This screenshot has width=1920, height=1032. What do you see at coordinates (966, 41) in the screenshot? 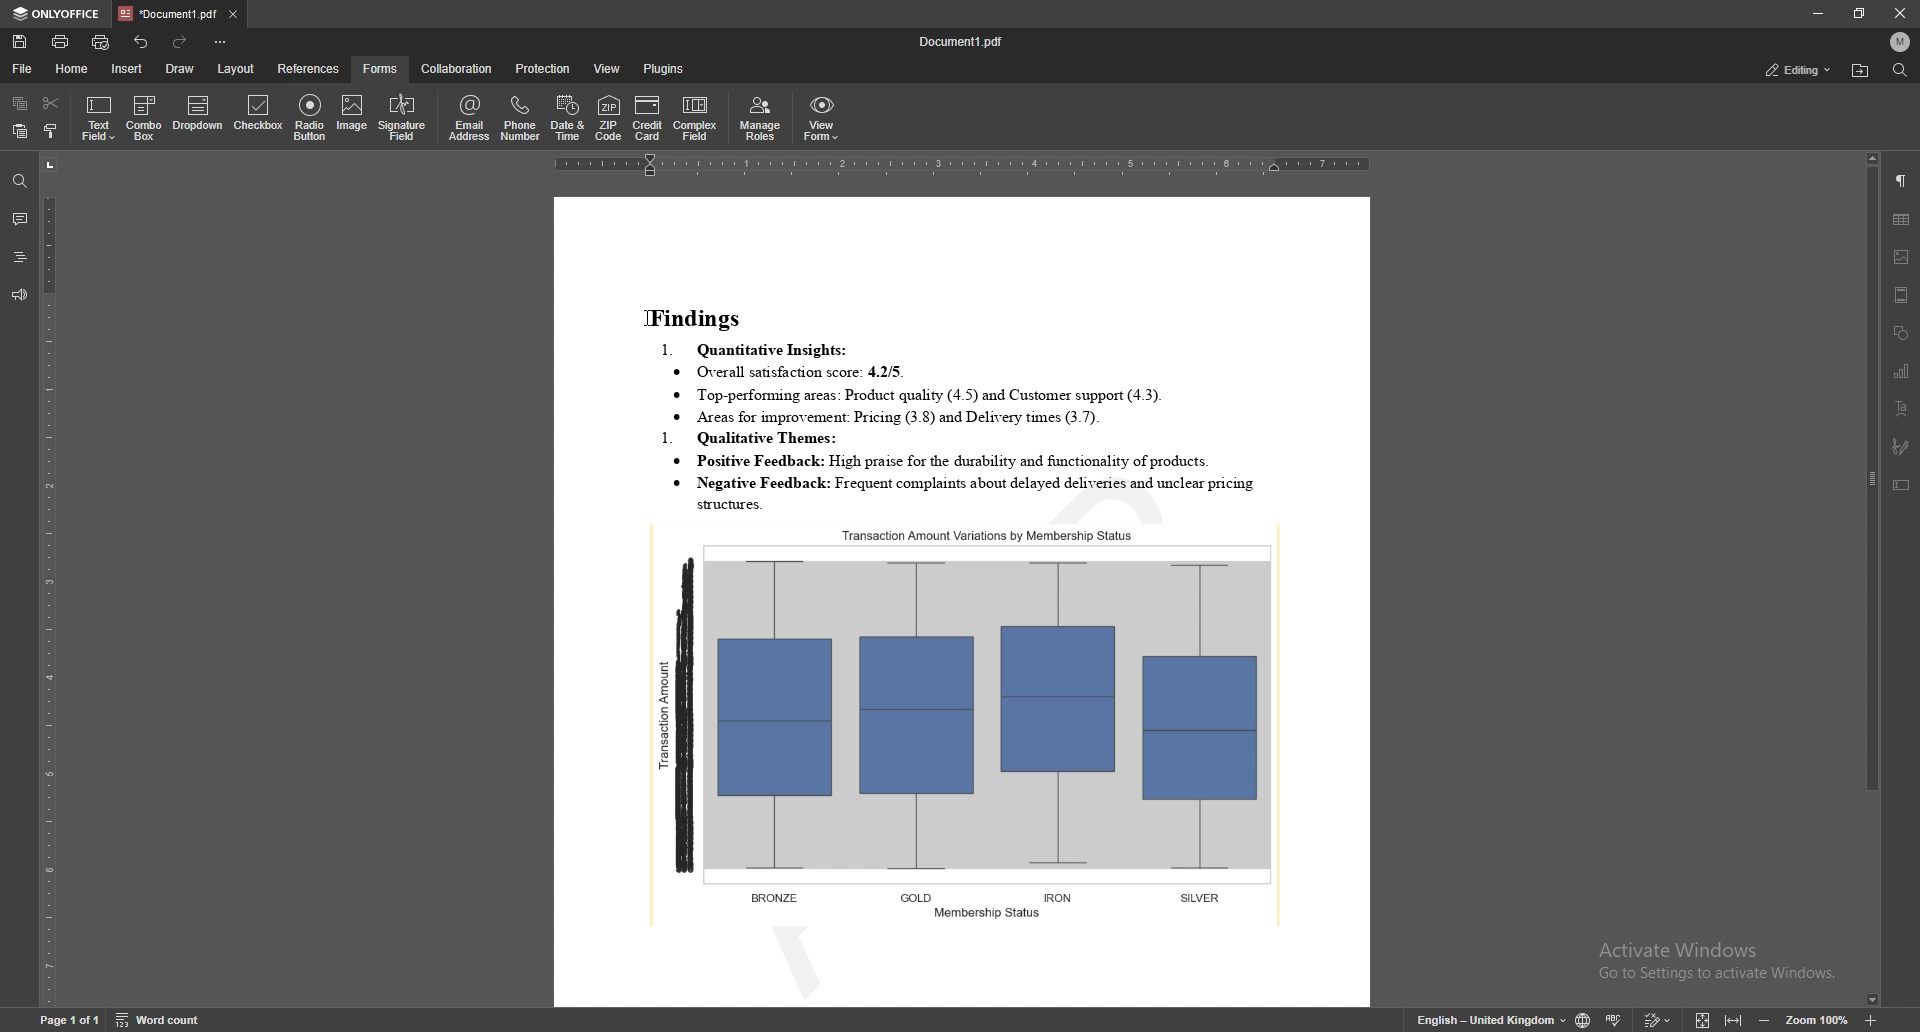
I see `file name` at bounding box center [966, 41].